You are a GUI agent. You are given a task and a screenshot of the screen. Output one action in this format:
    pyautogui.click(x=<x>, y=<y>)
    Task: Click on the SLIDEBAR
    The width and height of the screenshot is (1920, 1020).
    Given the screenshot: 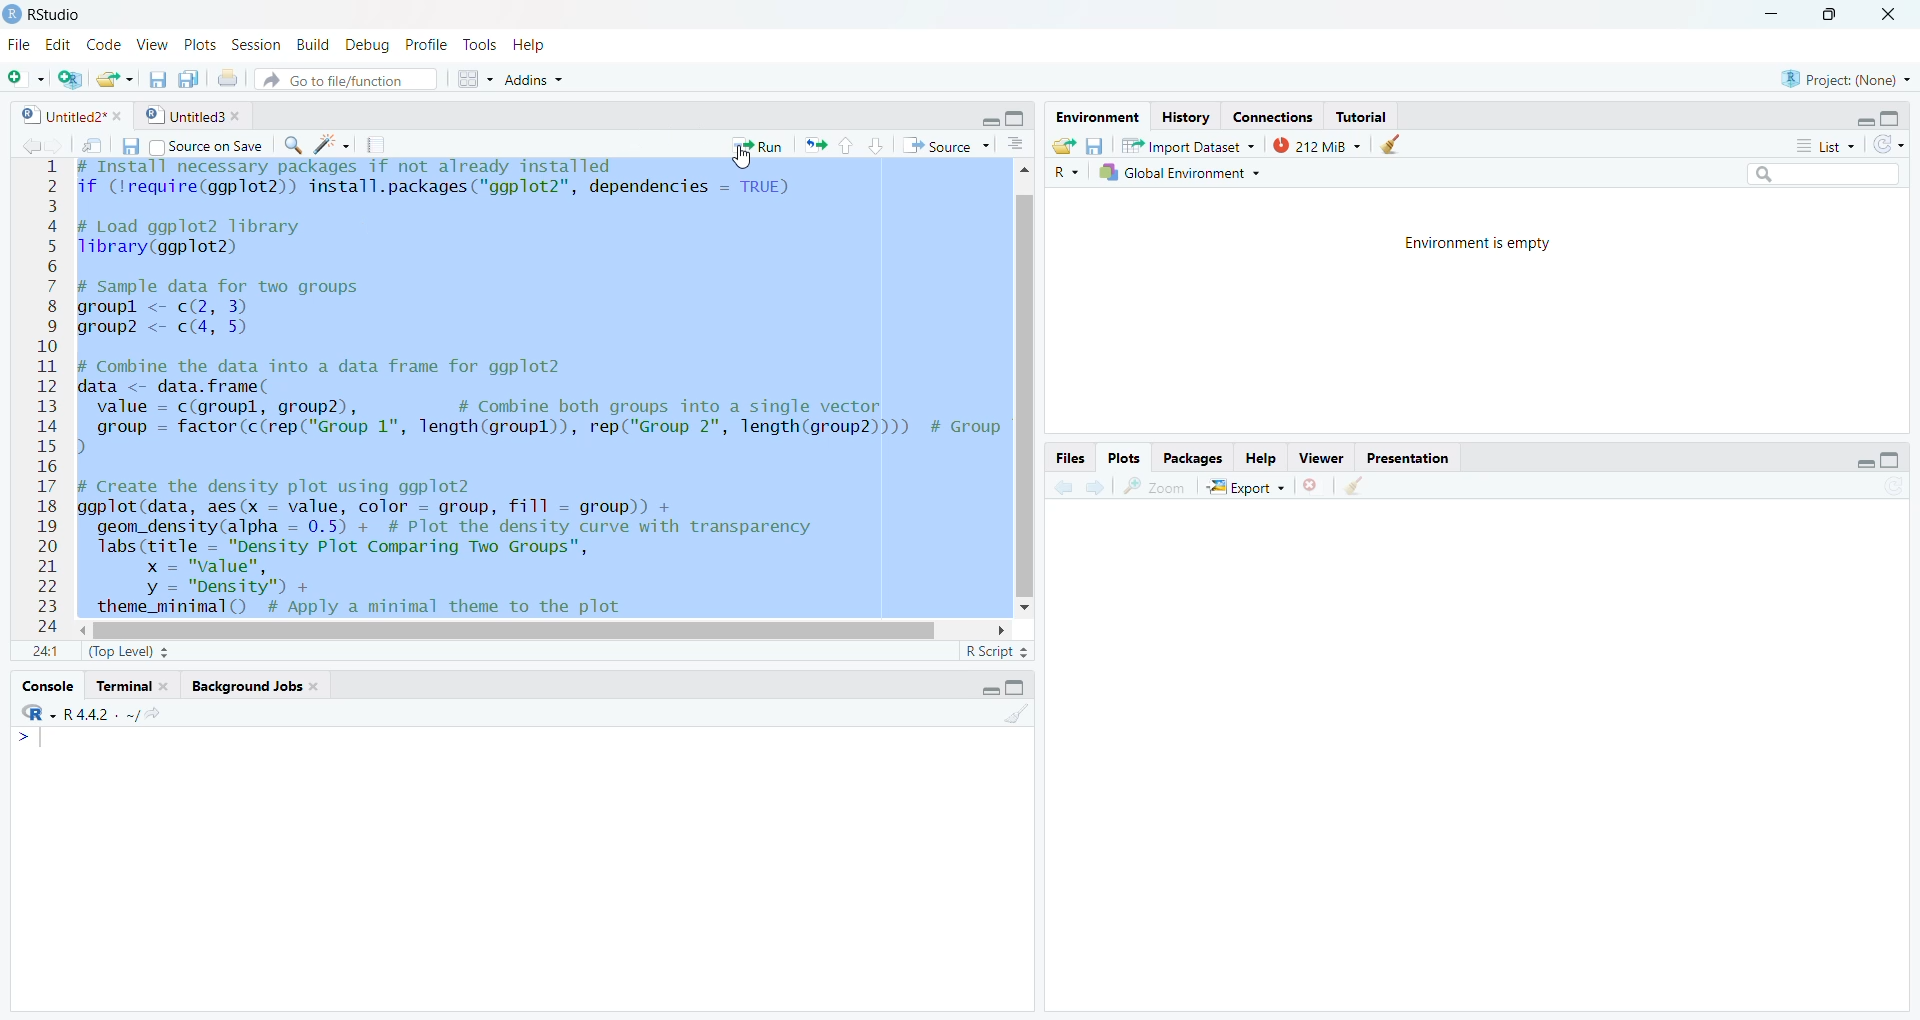 What is the action you would take?
    pyautogui.click(x=496, y=632)
    